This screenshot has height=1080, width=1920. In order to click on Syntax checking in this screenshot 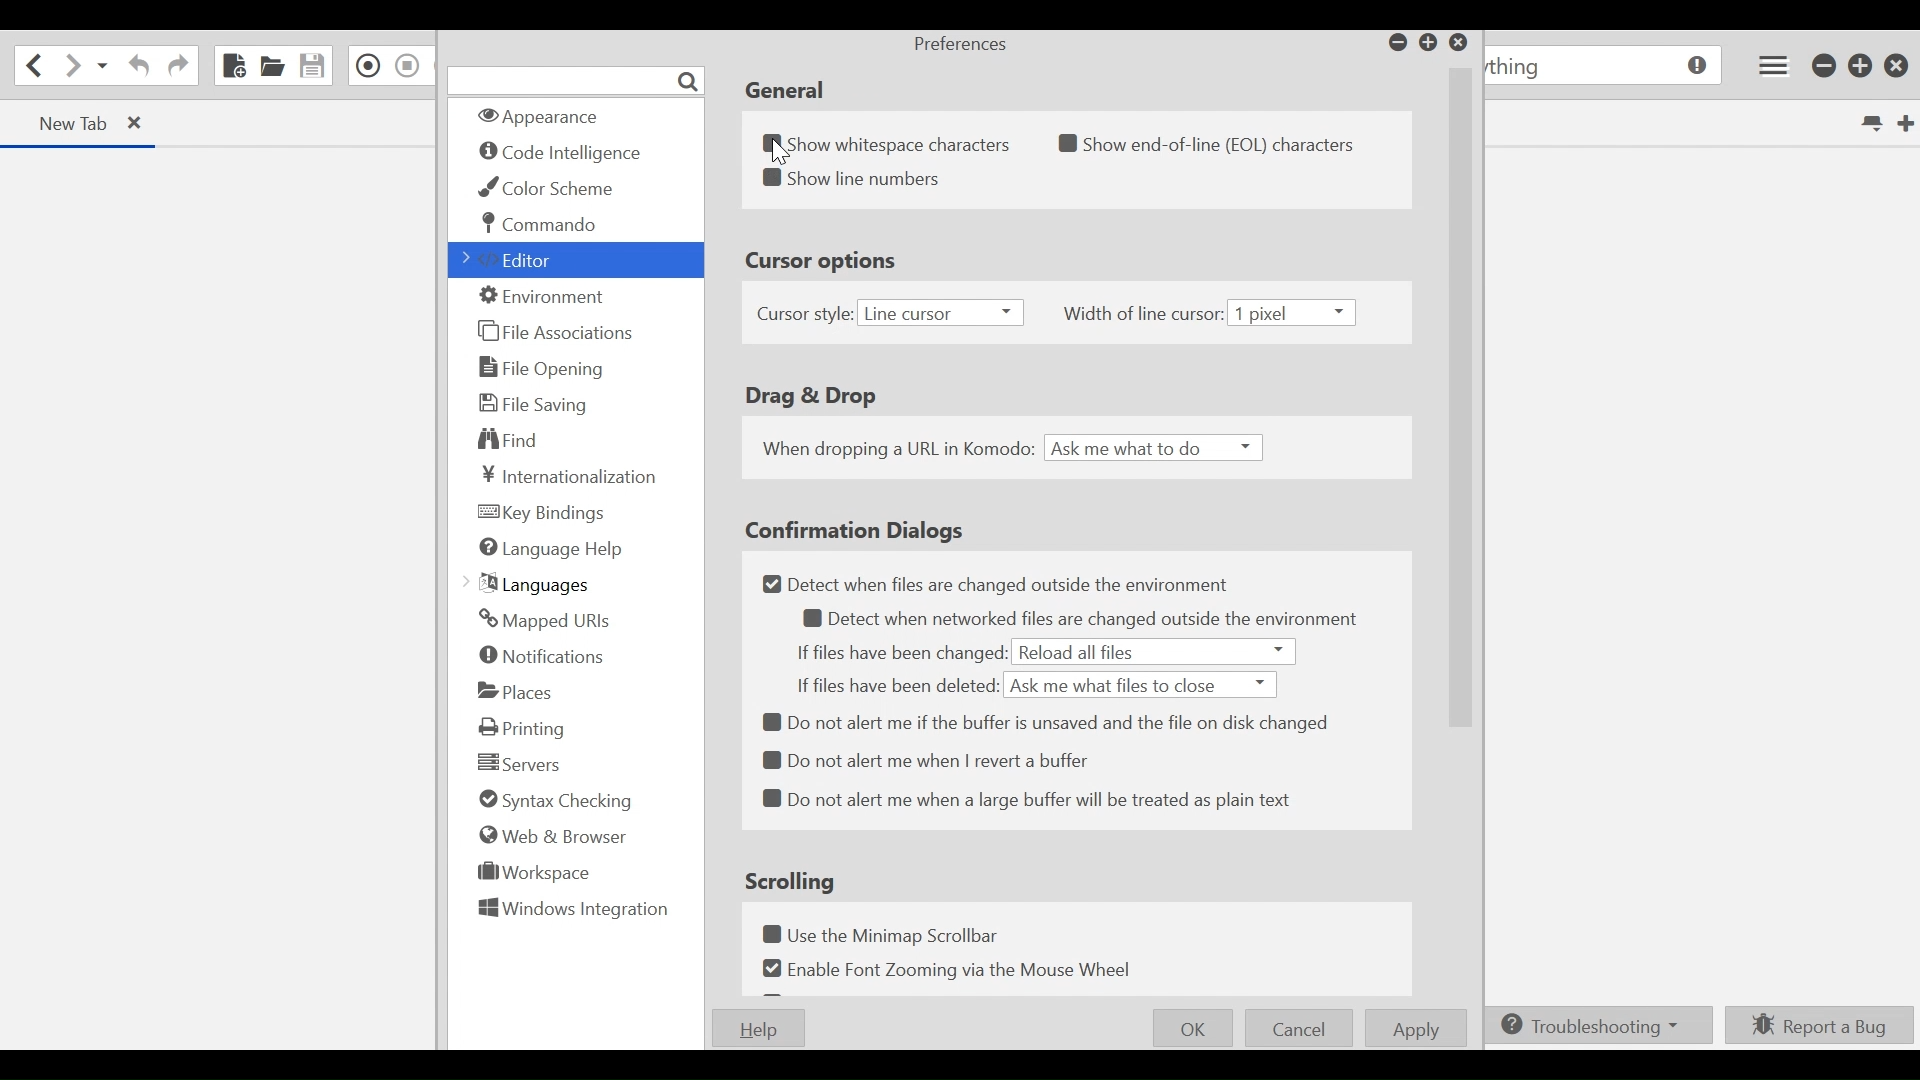, I will do `click(551, 800)`.